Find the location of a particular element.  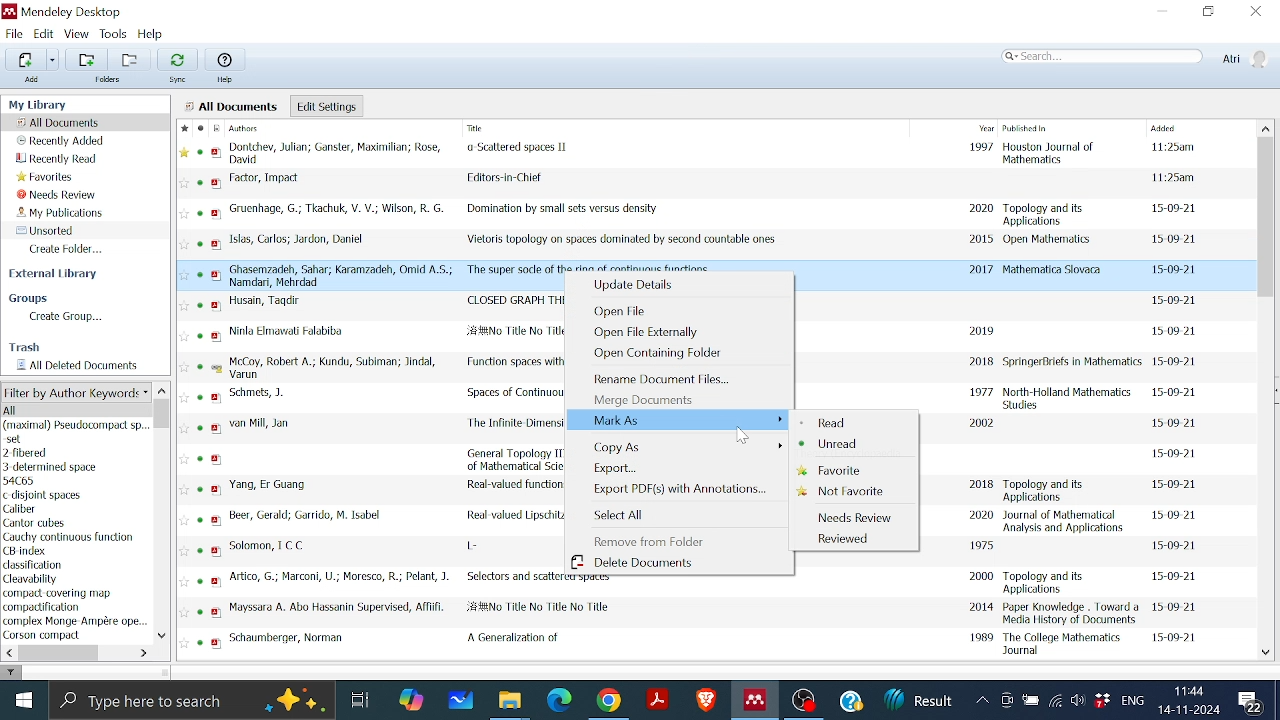

Unsorted is located at coordinates (67, 231).